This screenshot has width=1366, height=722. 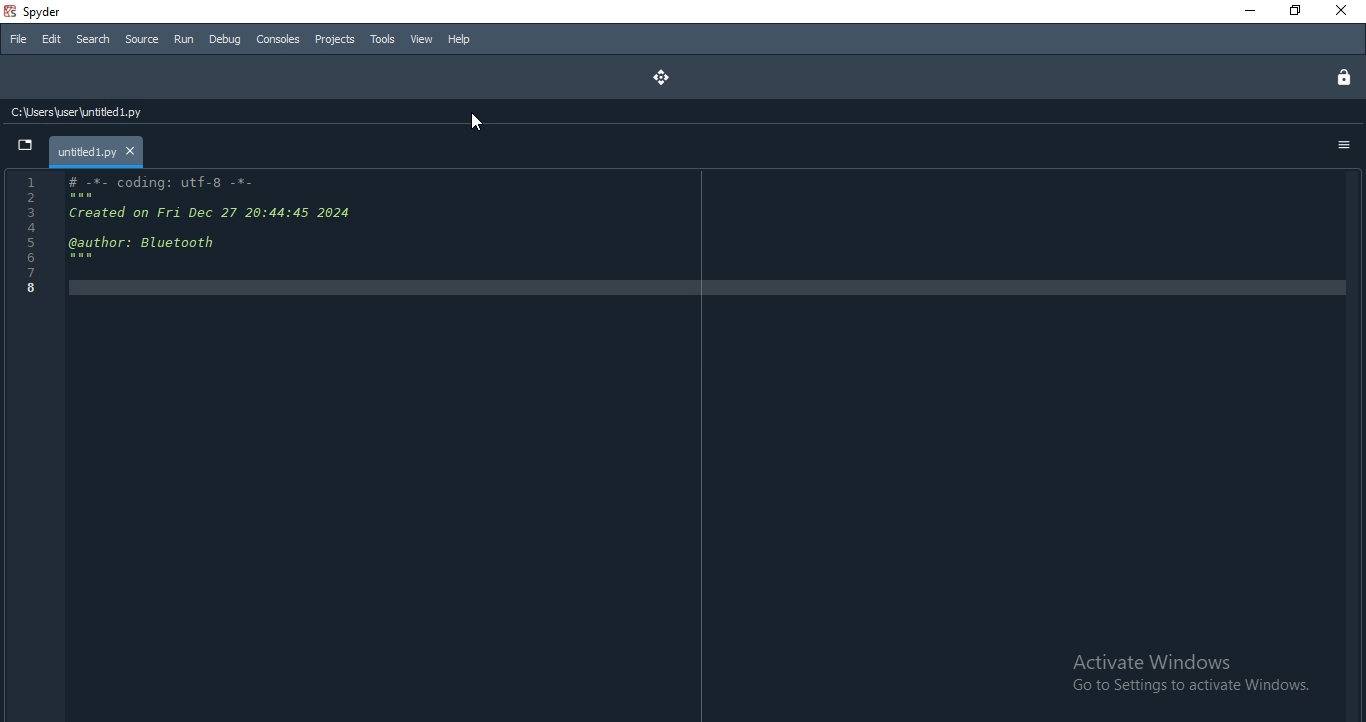 I want to click on Run, so click(x=184, y=39).